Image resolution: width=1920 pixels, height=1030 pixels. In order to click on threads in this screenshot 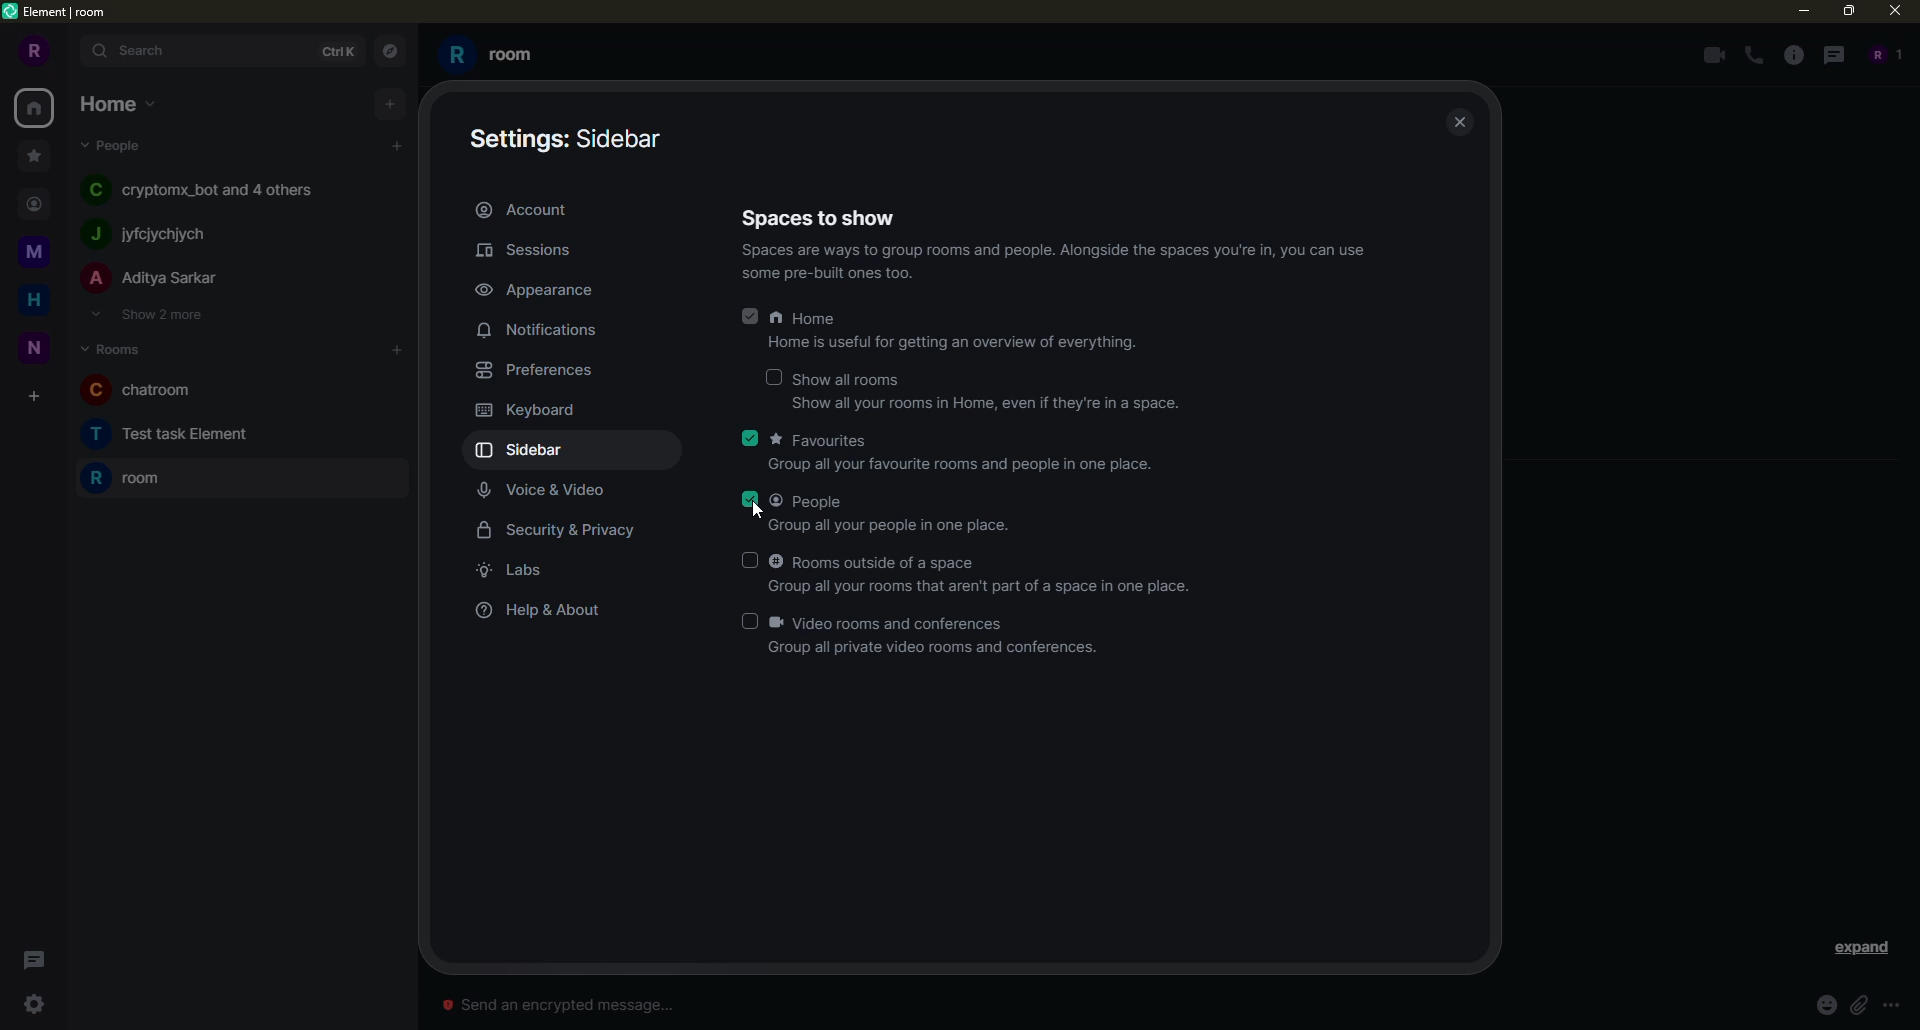, I will do `click(1838, 55)`.